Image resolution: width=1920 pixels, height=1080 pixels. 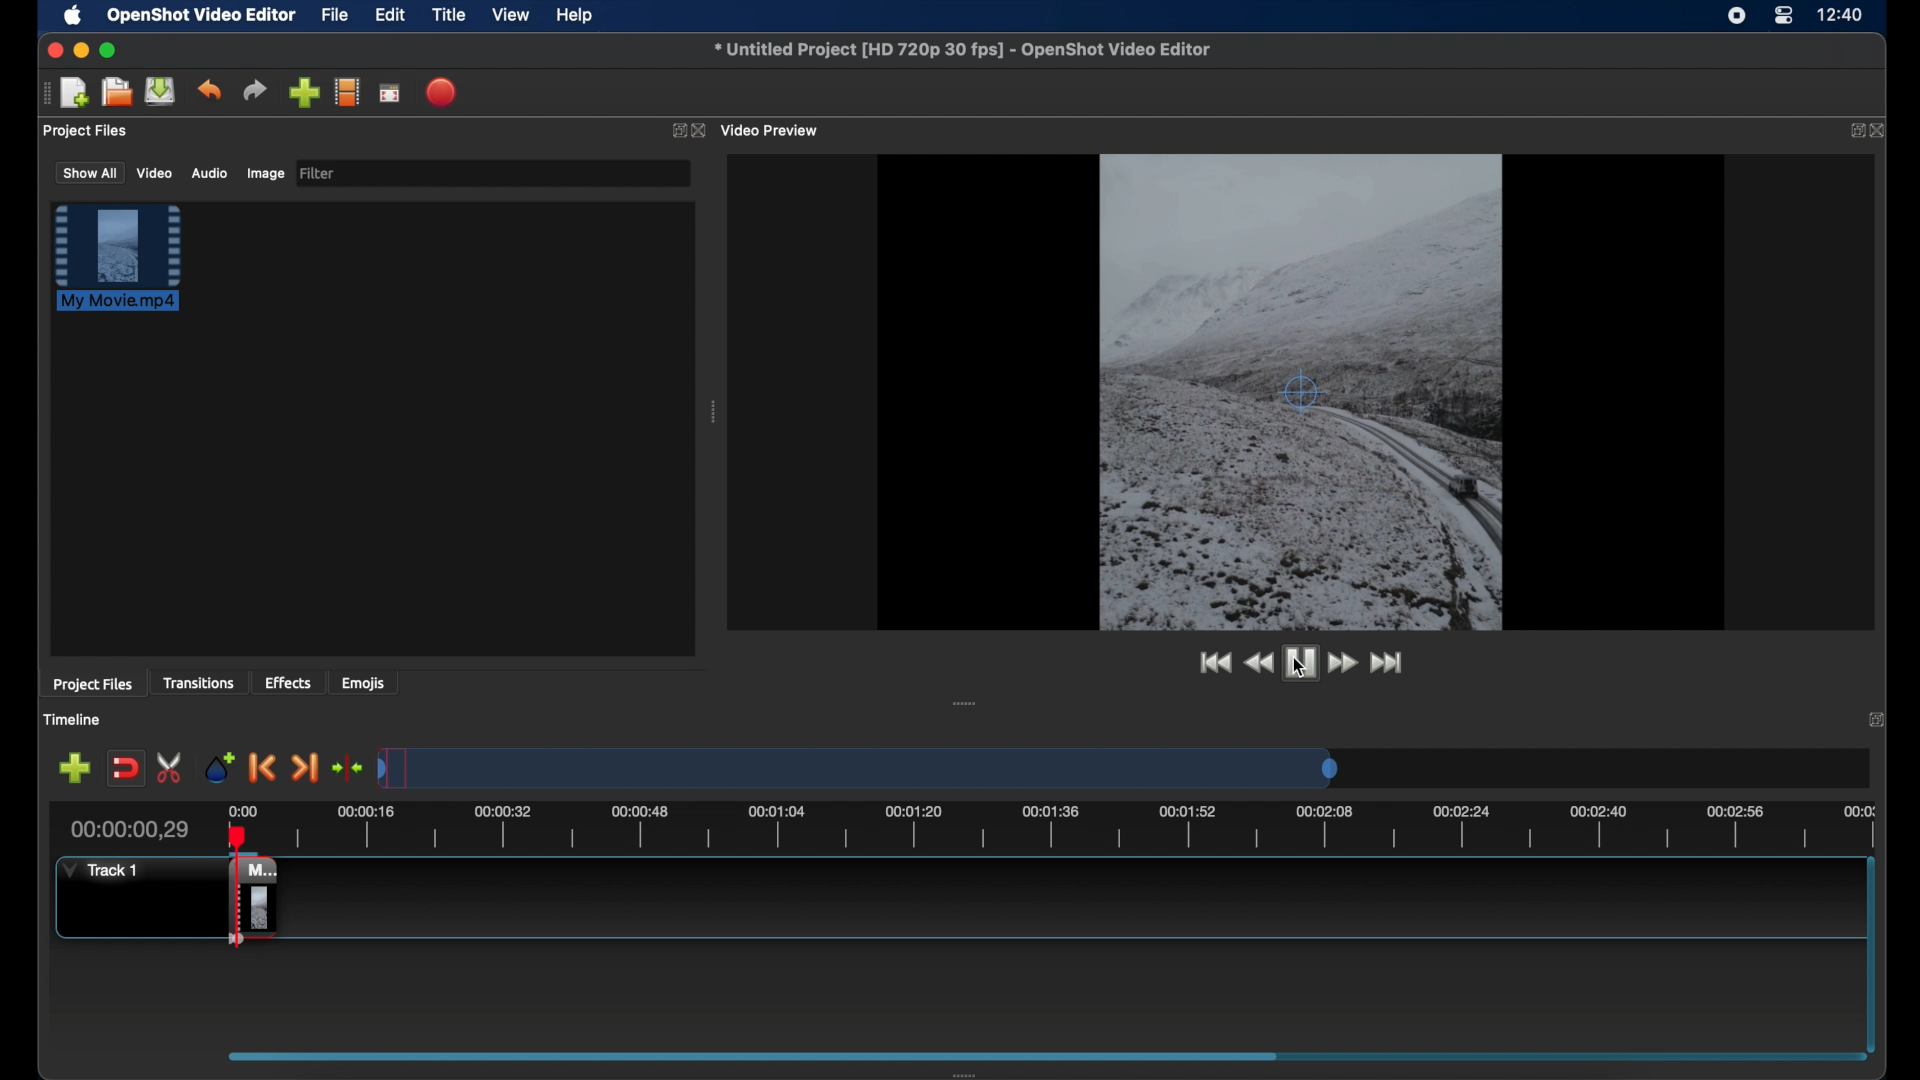 What do you see at coordinates (1853, 130) in the screenshot?
I see `expand` at bounding box center [1853, 130].